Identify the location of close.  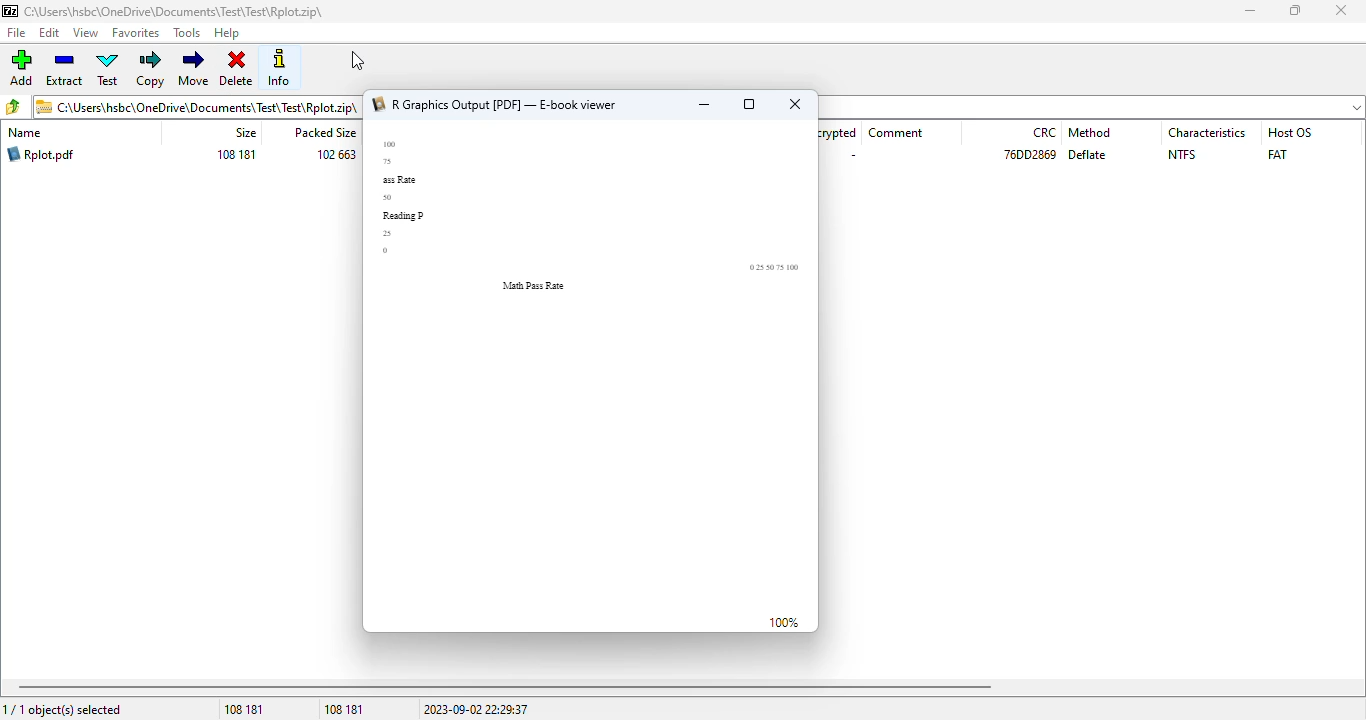
(795, 104).